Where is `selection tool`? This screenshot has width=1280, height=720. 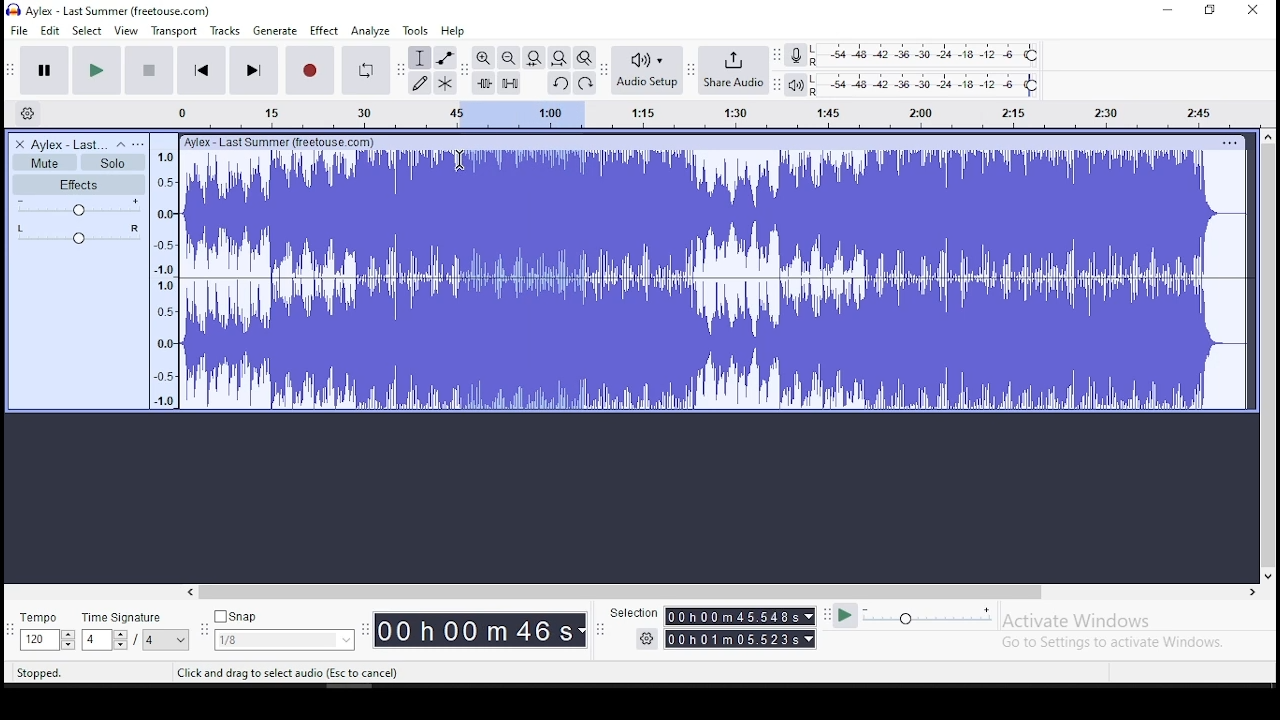 selection tool is located at coordinates (420, 57).